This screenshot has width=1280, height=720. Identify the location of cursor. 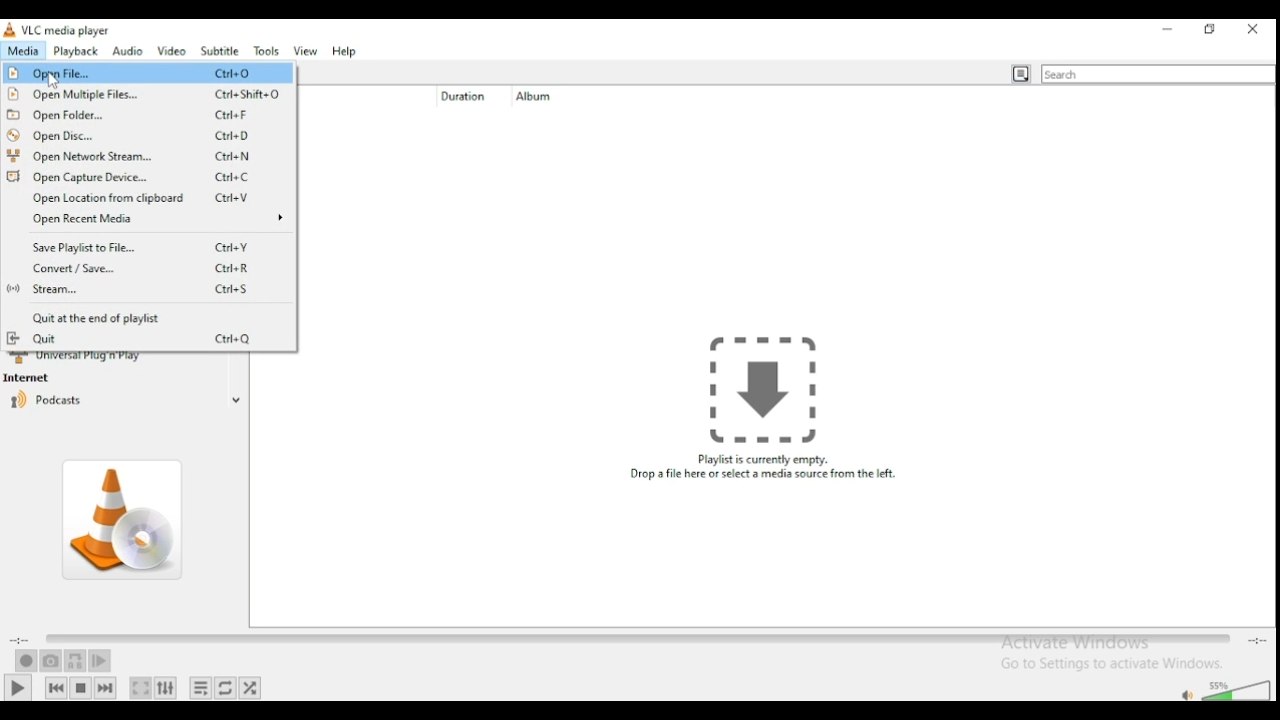
(55, 78).